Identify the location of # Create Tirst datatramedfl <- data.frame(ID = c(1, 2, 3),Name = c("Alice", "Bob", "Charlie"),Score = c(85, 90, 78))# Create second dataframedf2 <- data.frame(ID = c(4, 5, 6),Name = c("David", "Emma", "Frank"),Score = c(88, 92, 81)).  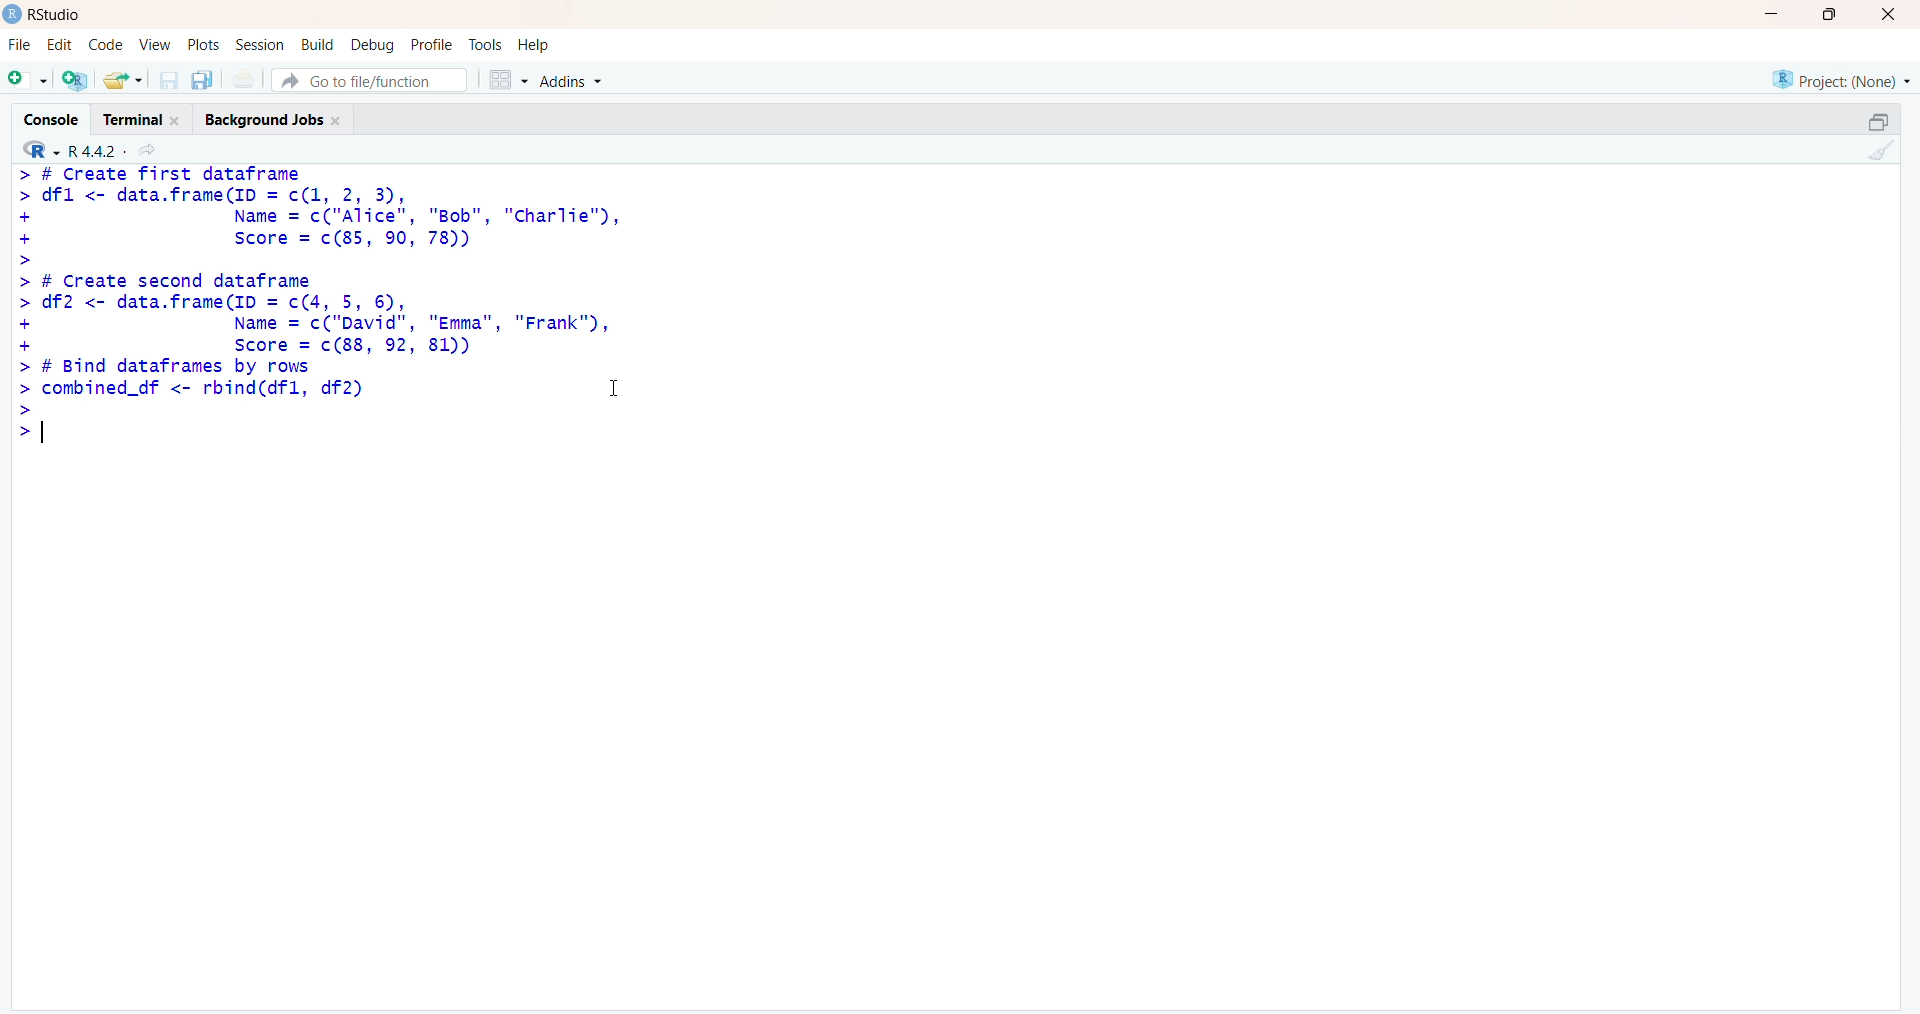
(324, 260).